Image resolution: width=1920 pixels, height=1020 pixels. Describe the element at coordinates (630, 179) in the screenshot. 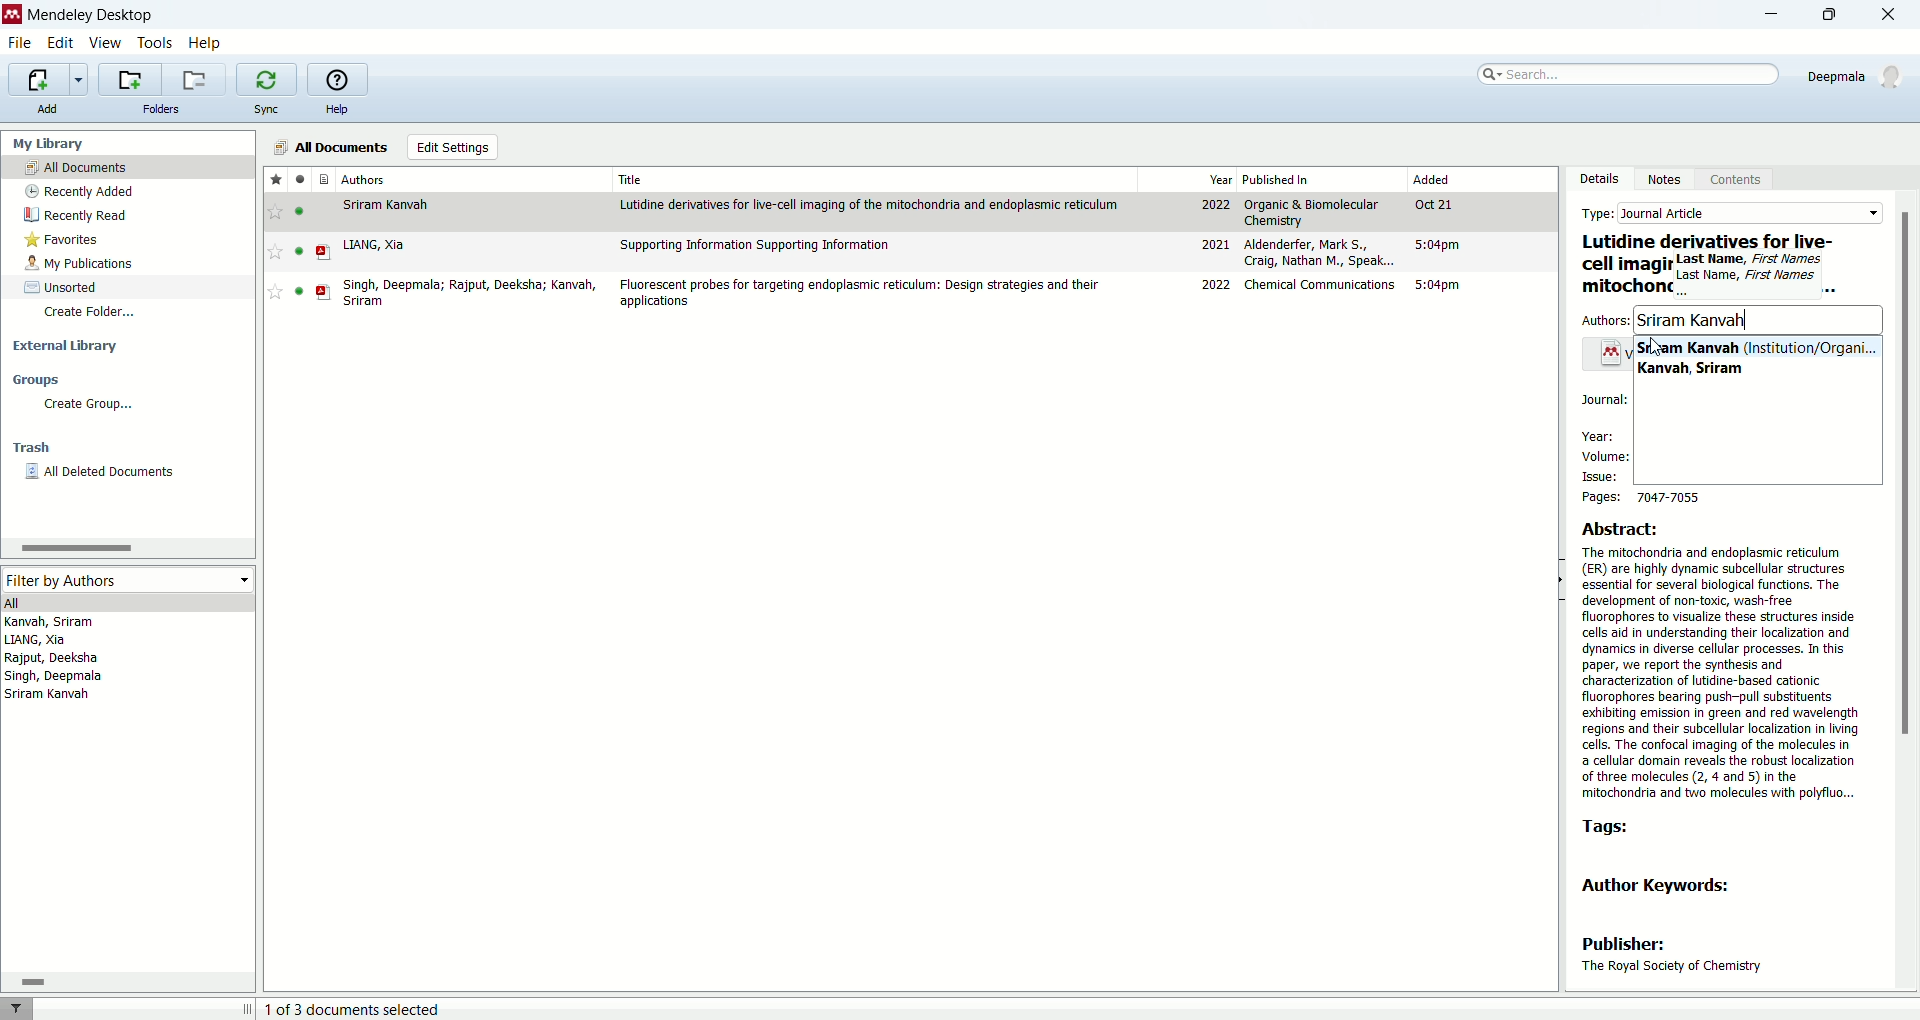

I see `title` at that location.